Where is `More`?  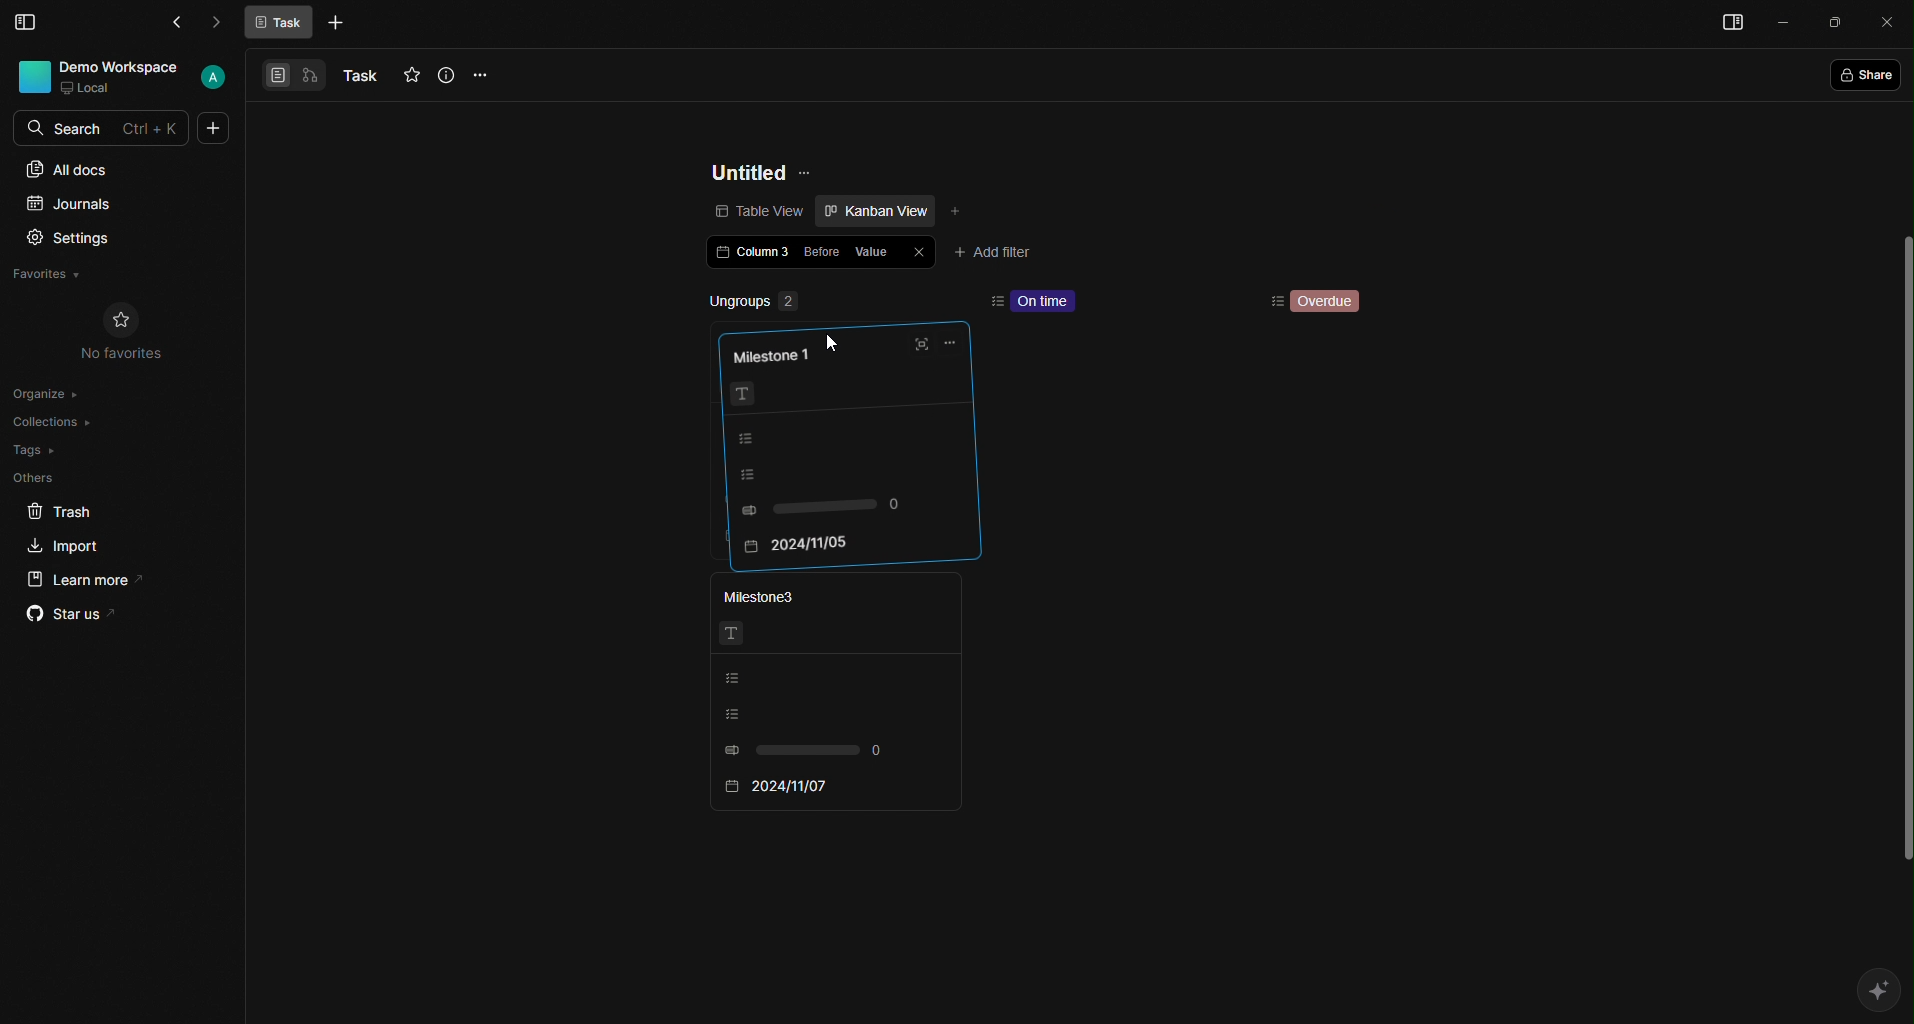 More is located at coordinates (335, 25).